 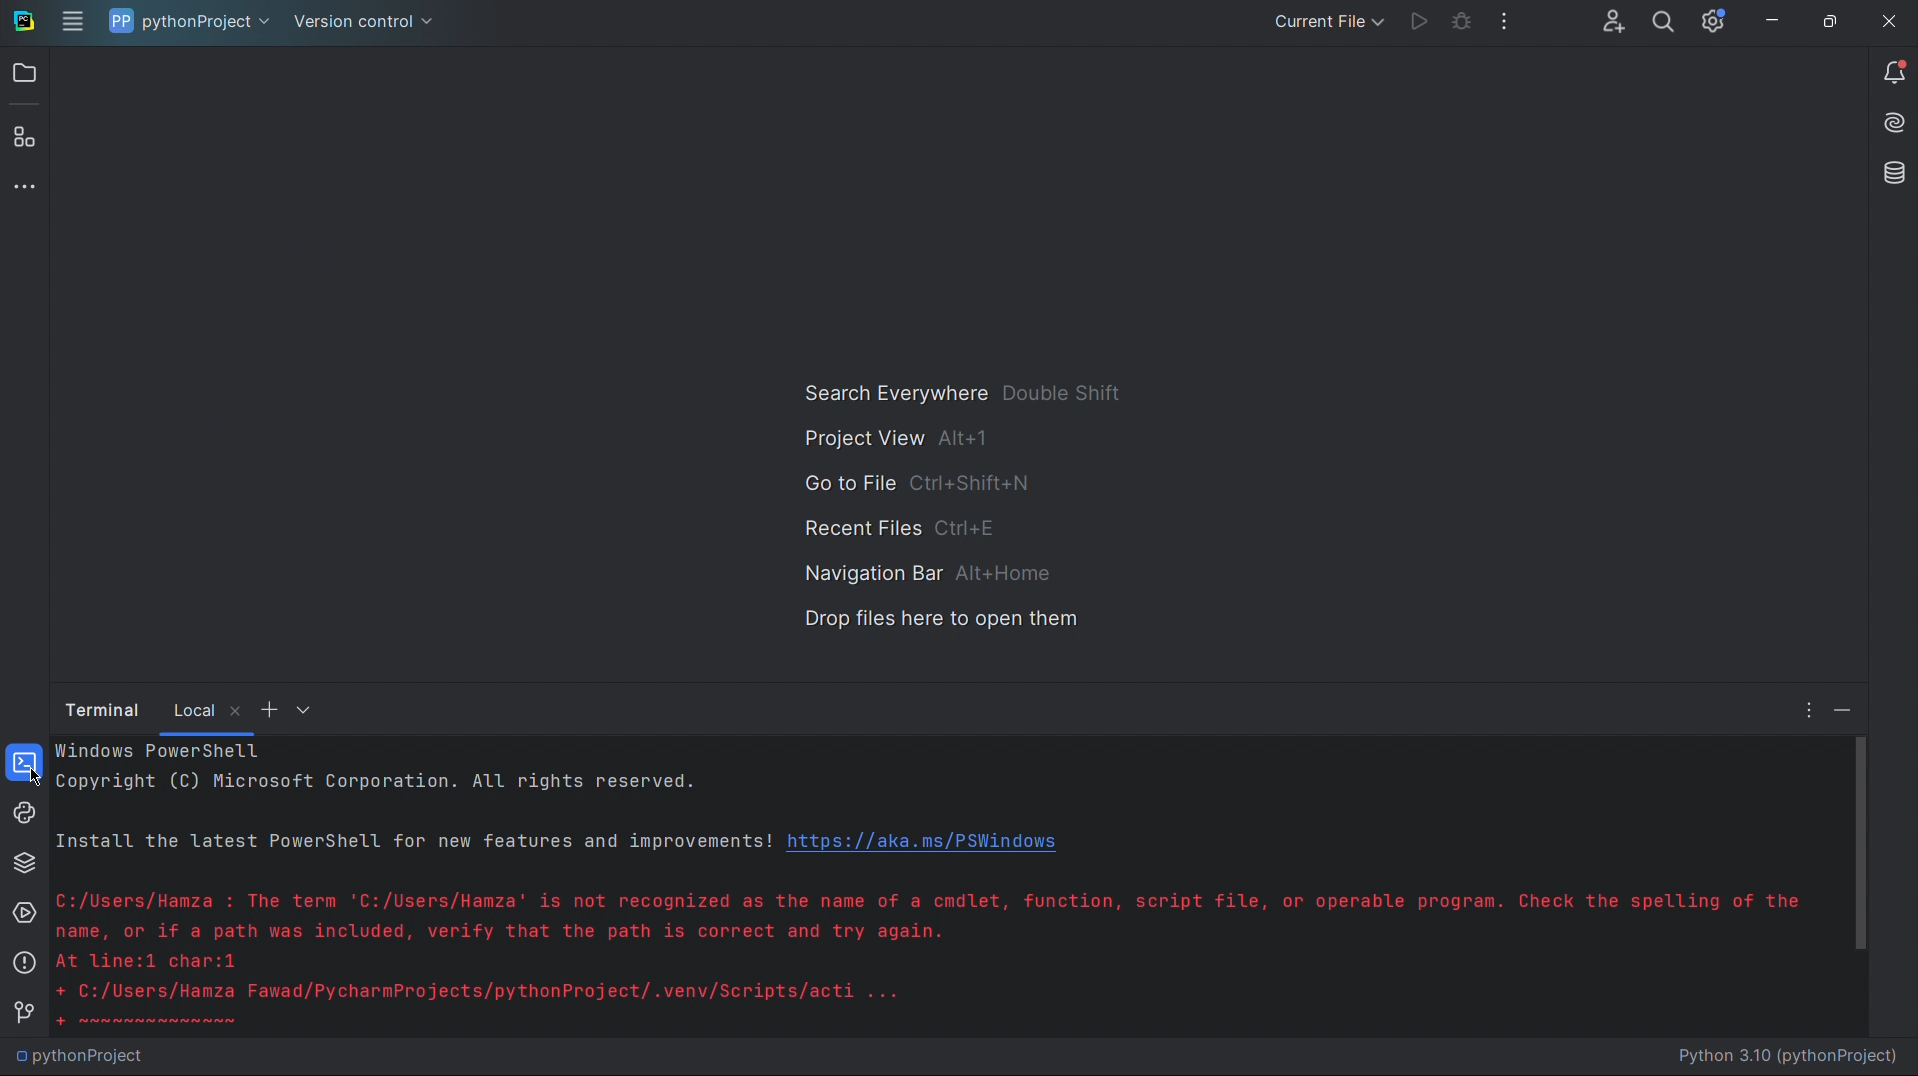 I want to click on Minimize, so click(x=1772, y=23).